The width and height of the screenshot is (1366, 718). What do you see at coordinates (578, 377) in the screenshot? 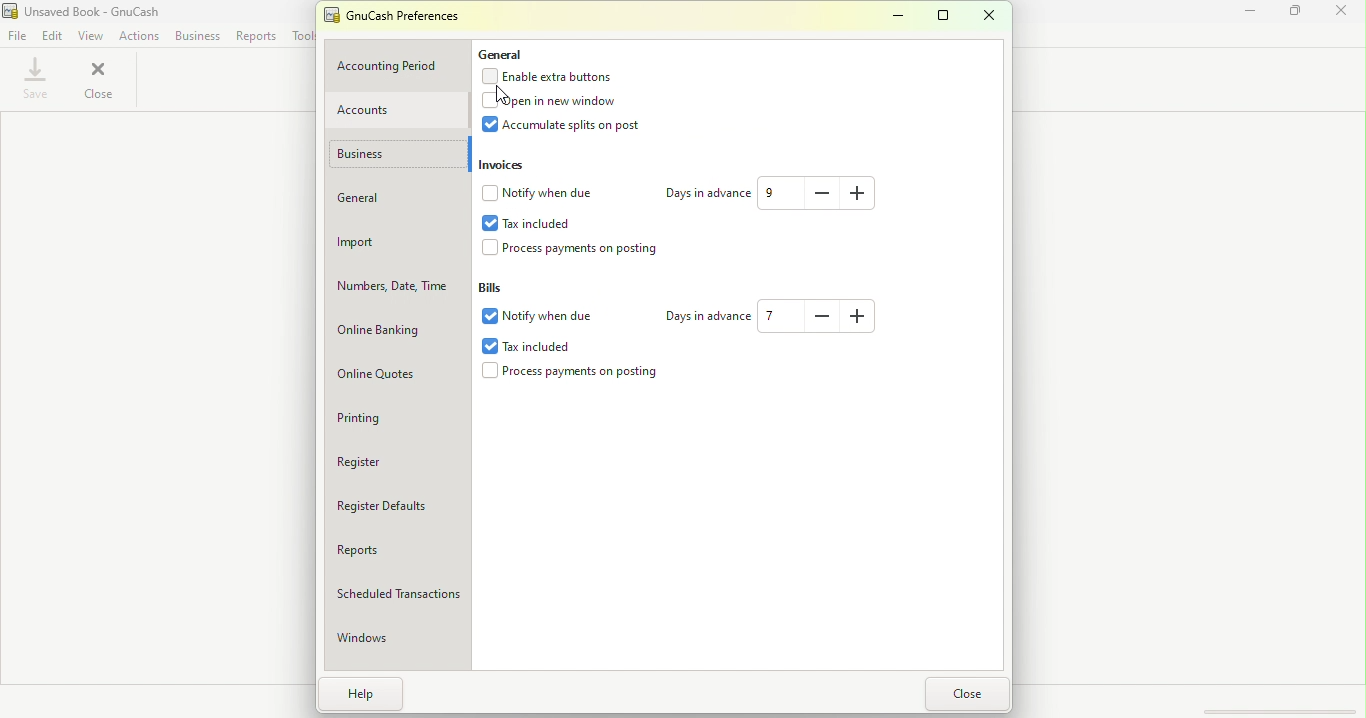
I see `Process payments on posting` at bounding box center [578, 377].